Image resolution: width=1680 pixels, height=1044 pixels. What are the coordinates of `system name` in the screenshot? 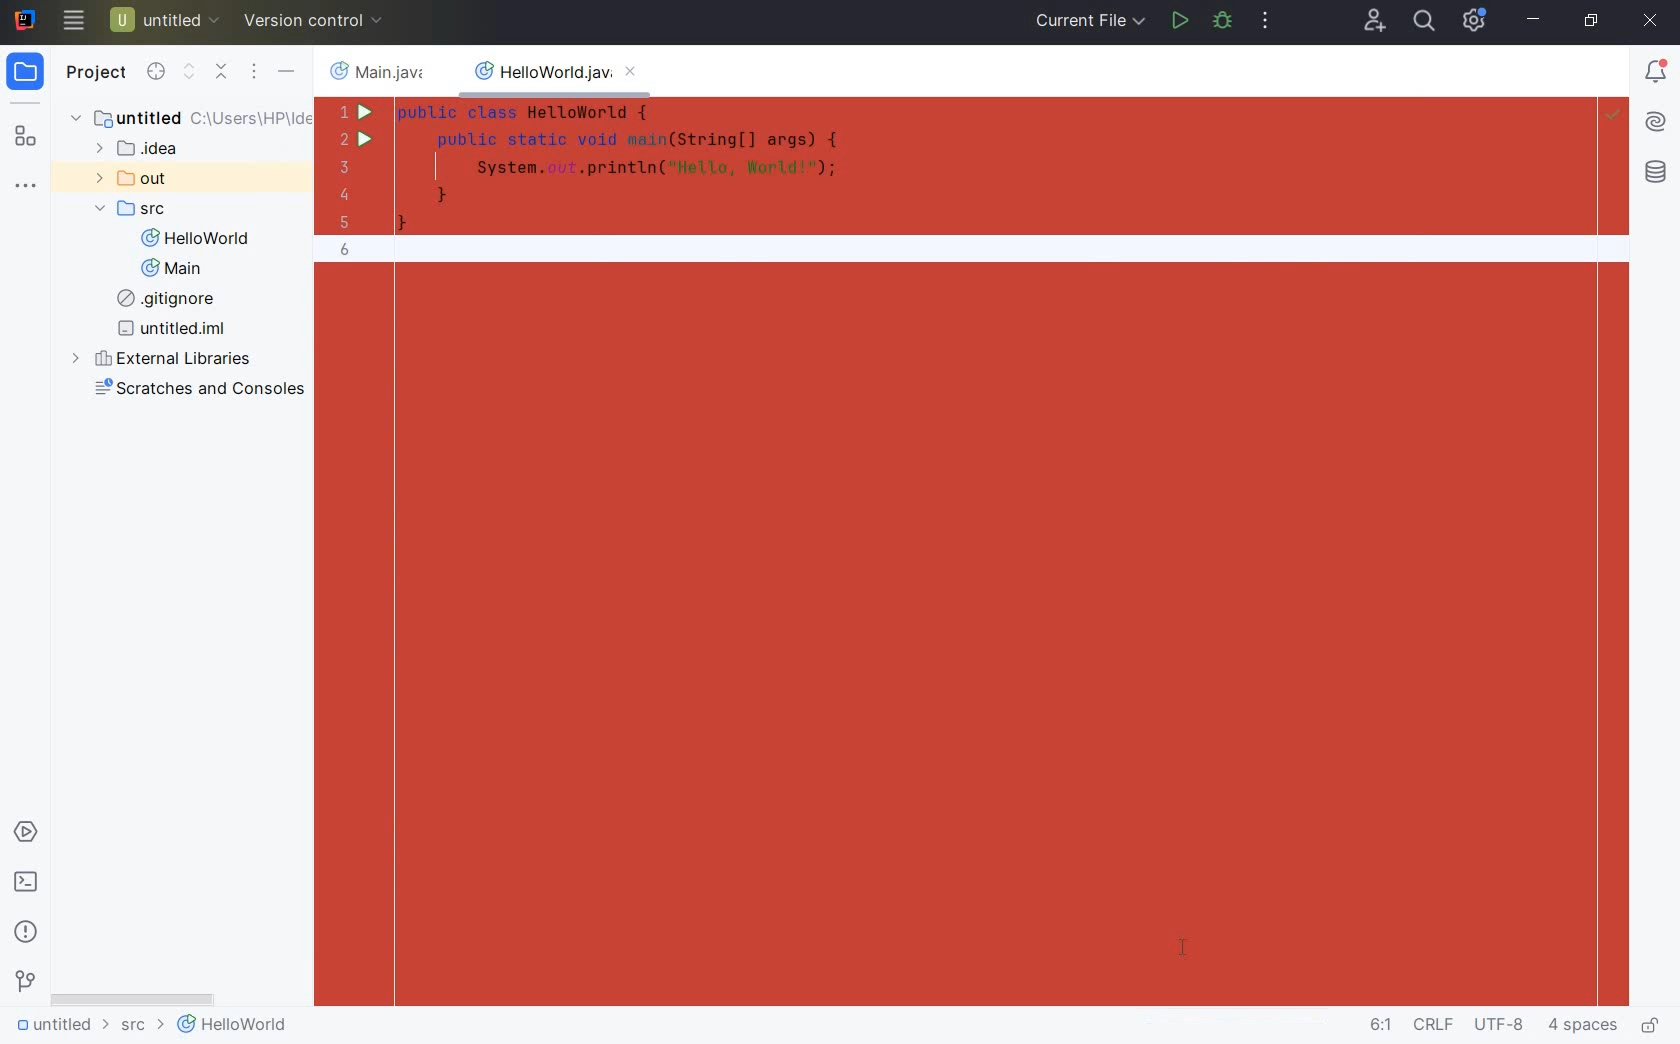 It's located at (22, 19).